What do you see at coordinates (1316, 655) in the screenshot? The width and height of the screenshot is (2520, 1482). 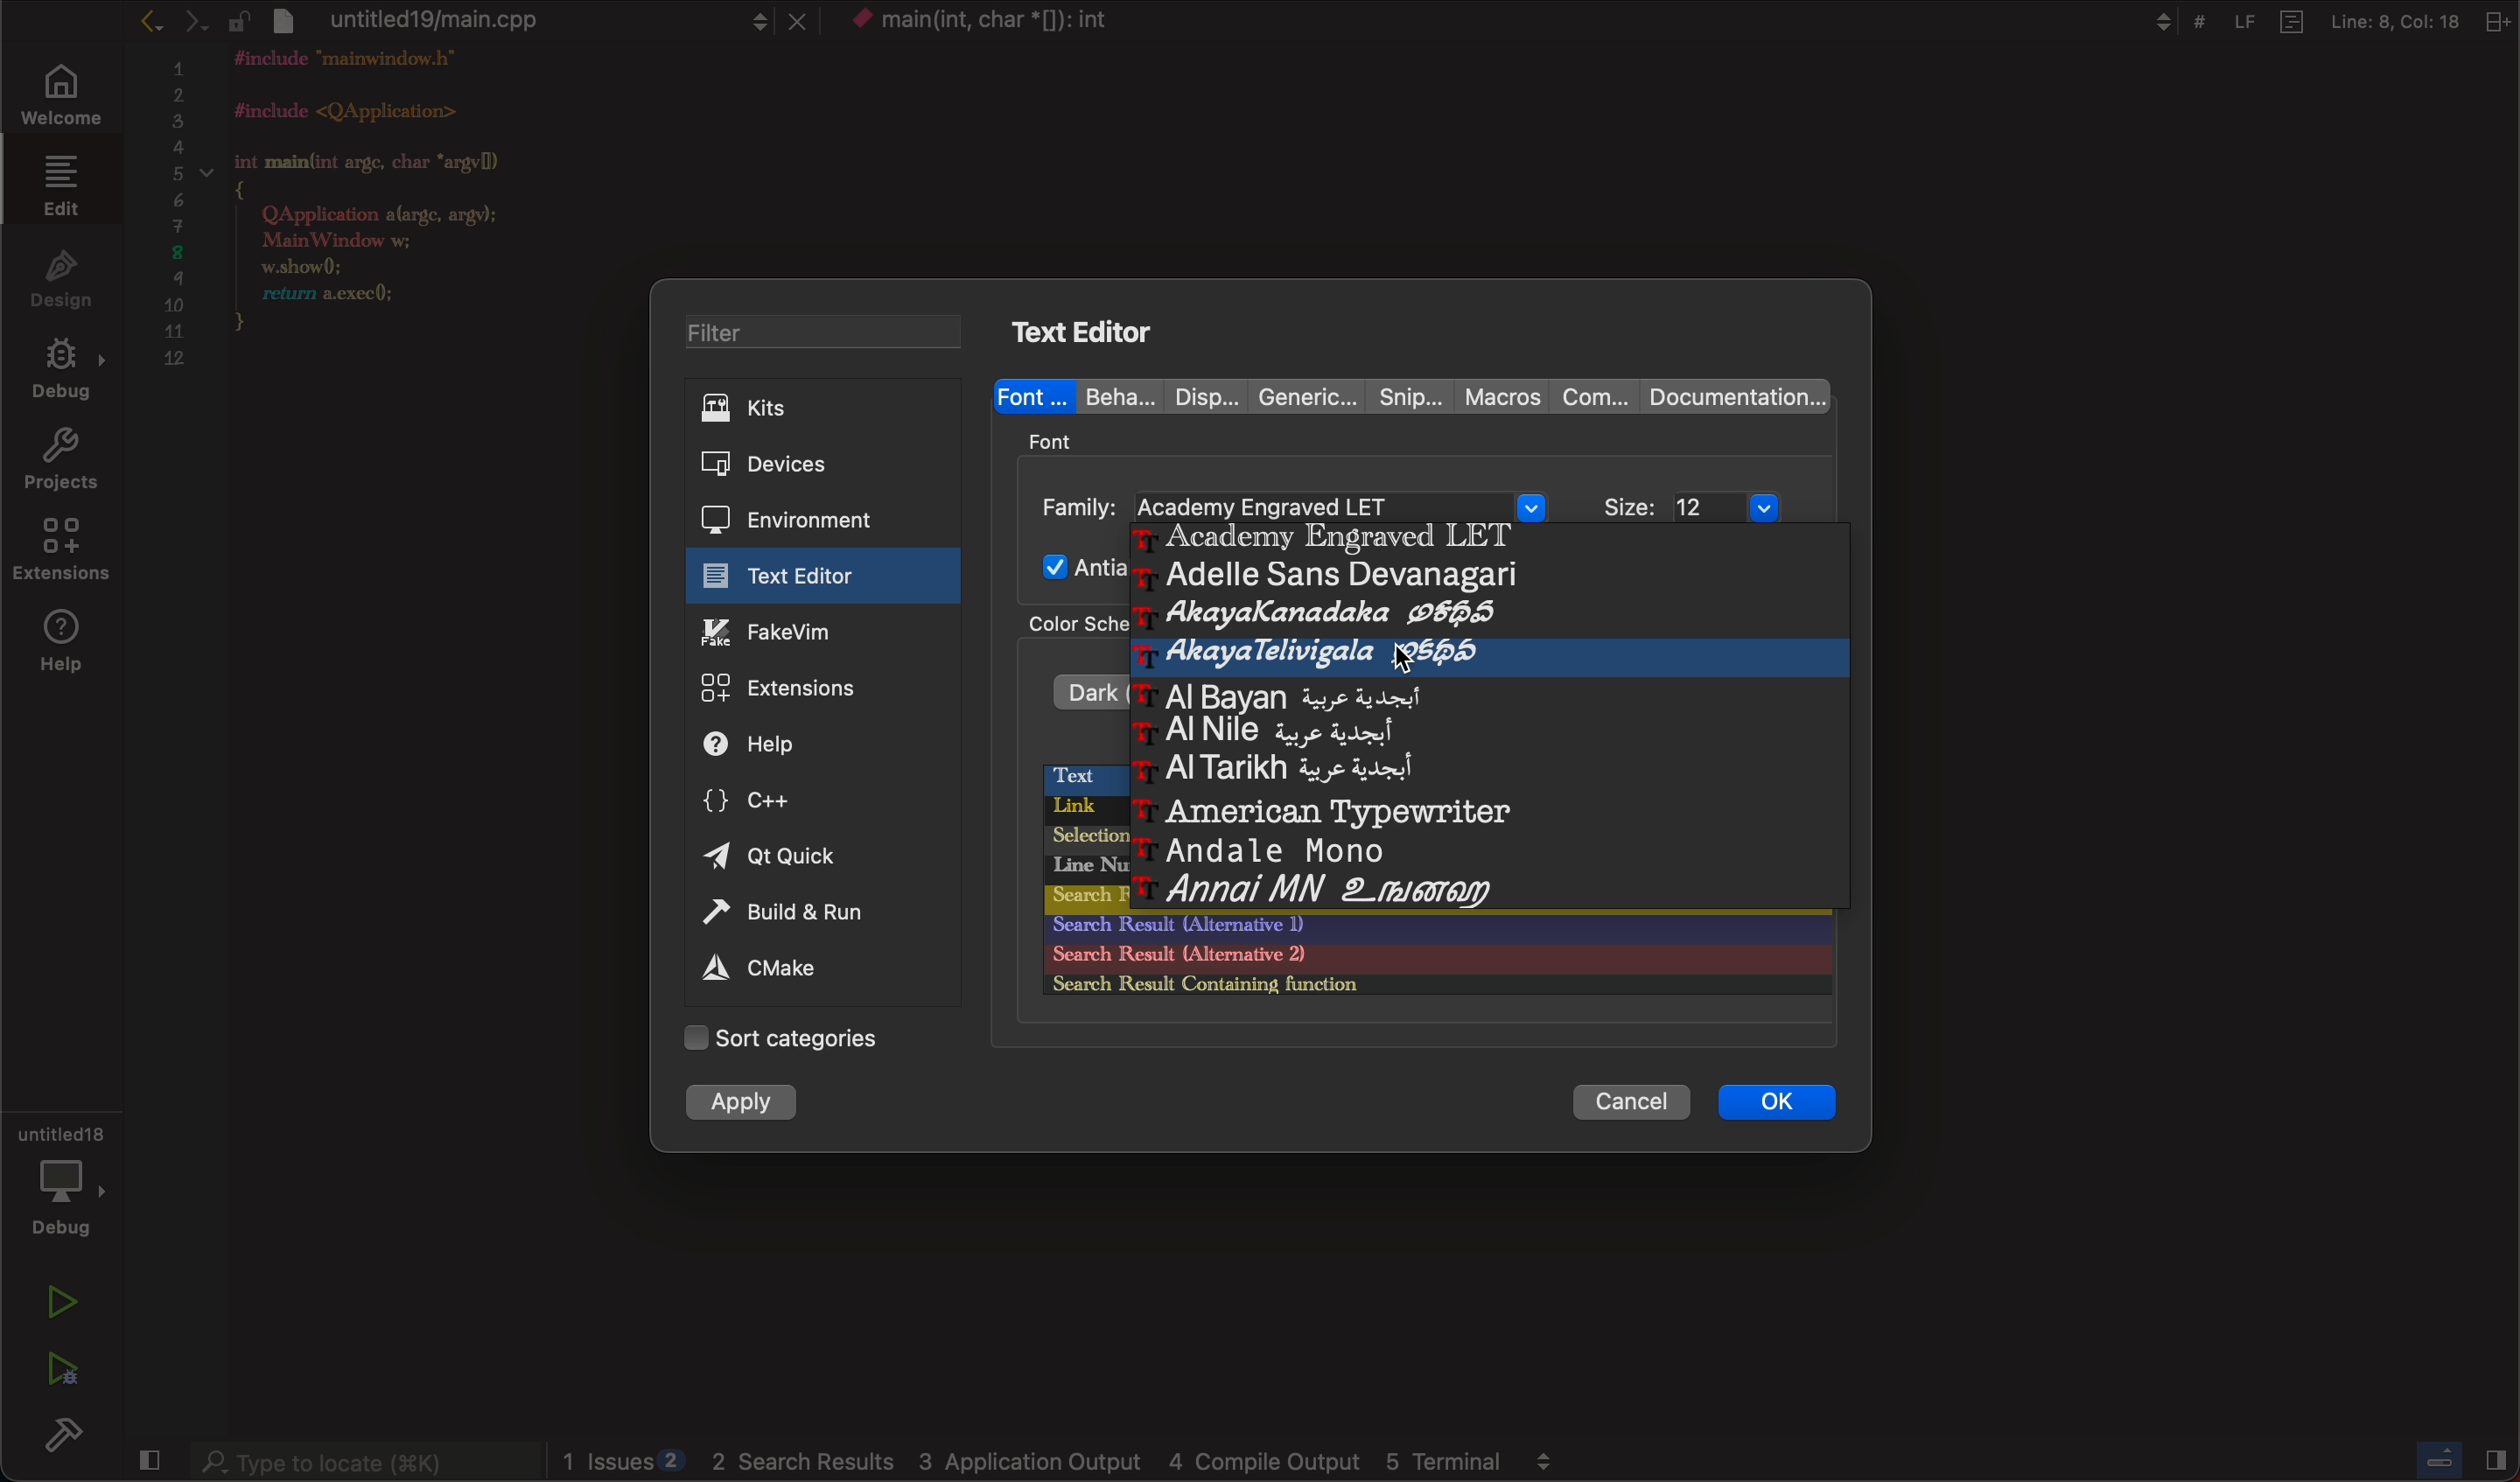 I see `akaya telivilgair` at bounding box center [1316, 655].